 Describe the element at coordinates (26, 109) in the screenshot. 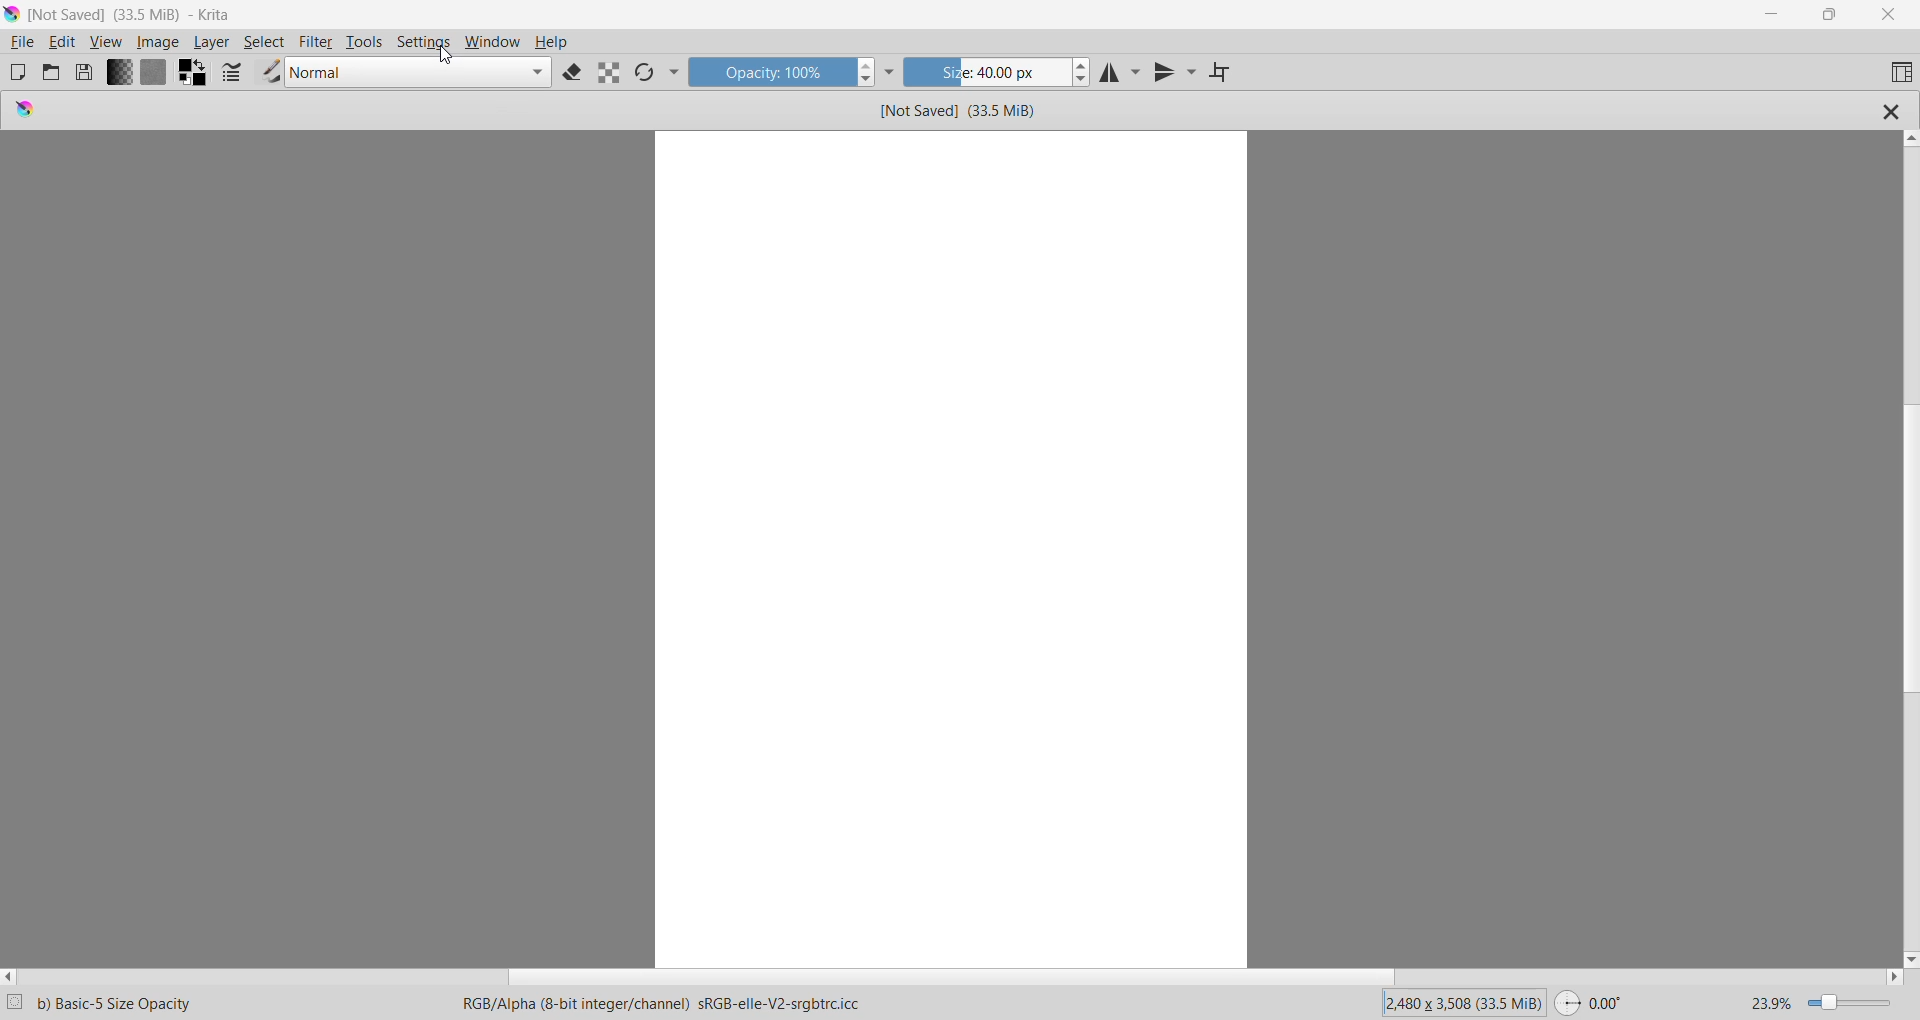

I see `logo` at that location.